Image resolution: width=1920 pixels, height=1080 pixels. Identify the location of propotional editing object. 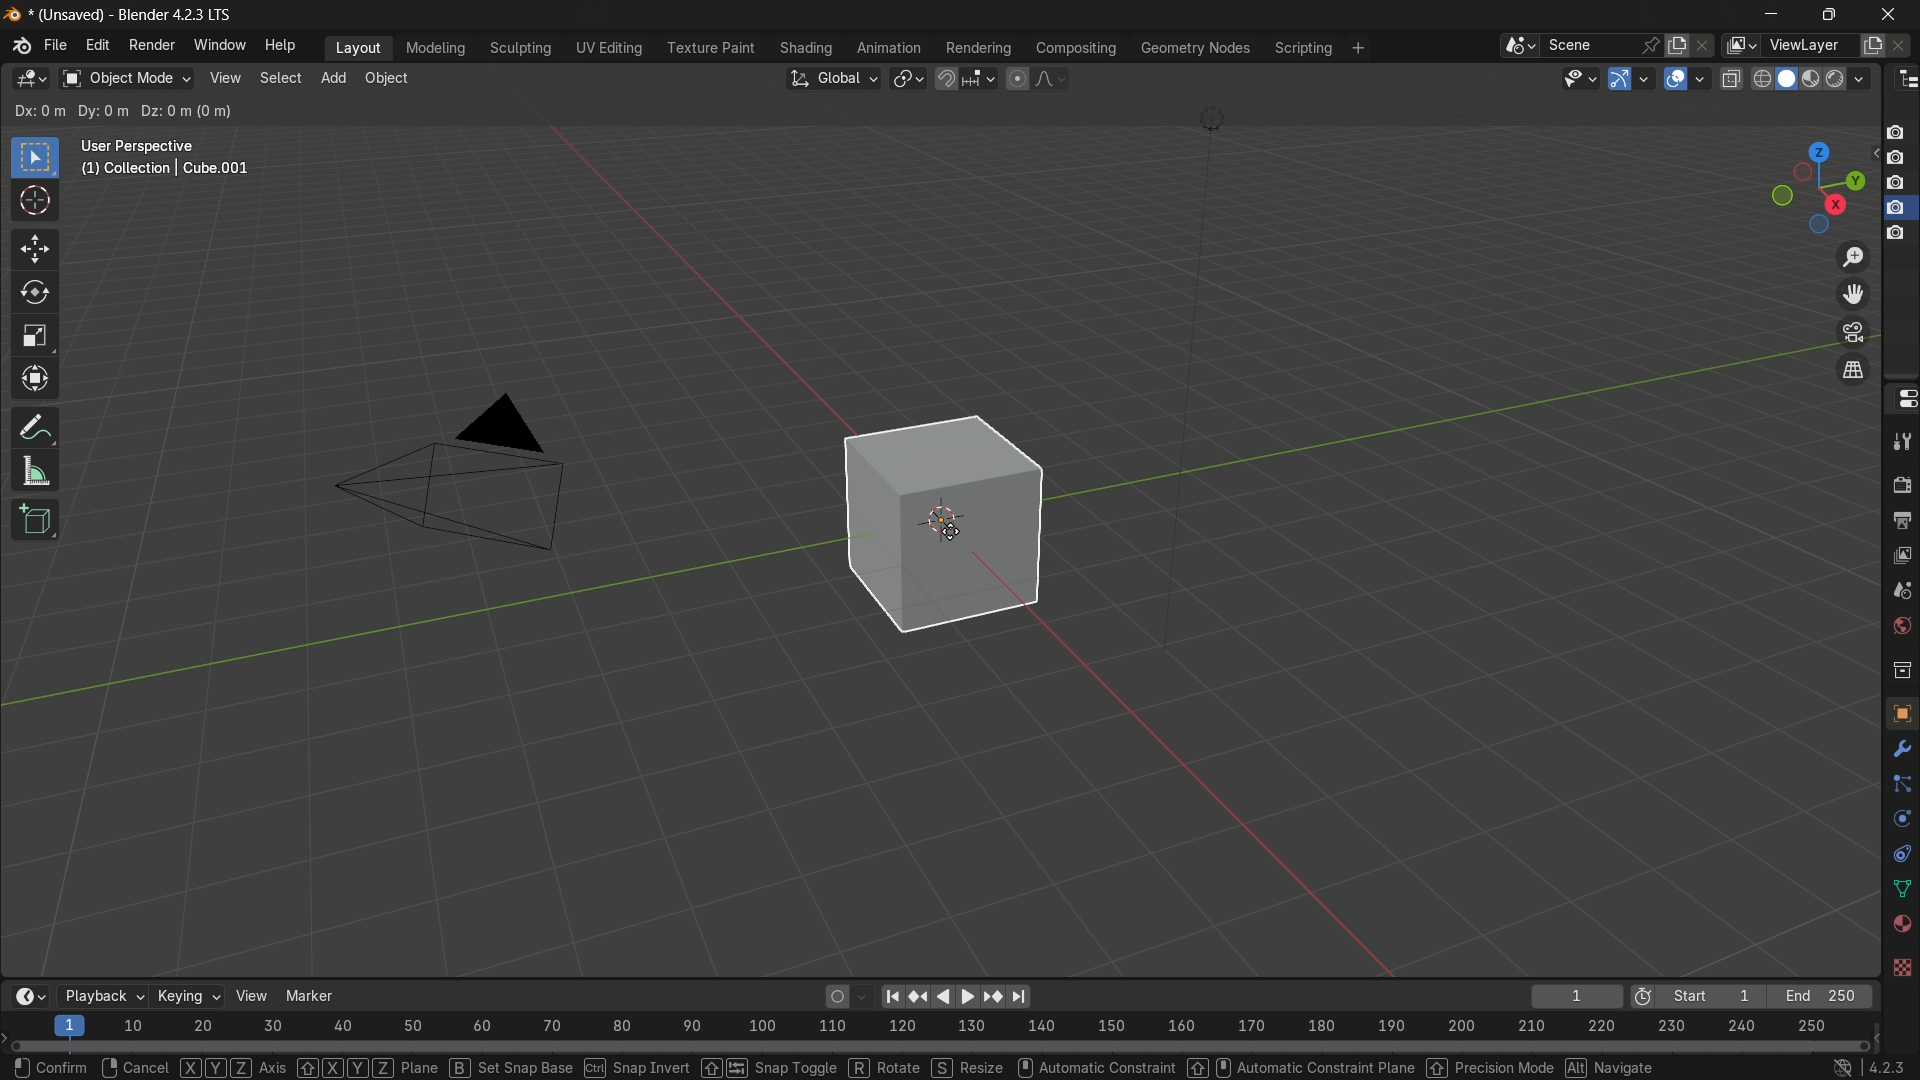
(1018, 76).